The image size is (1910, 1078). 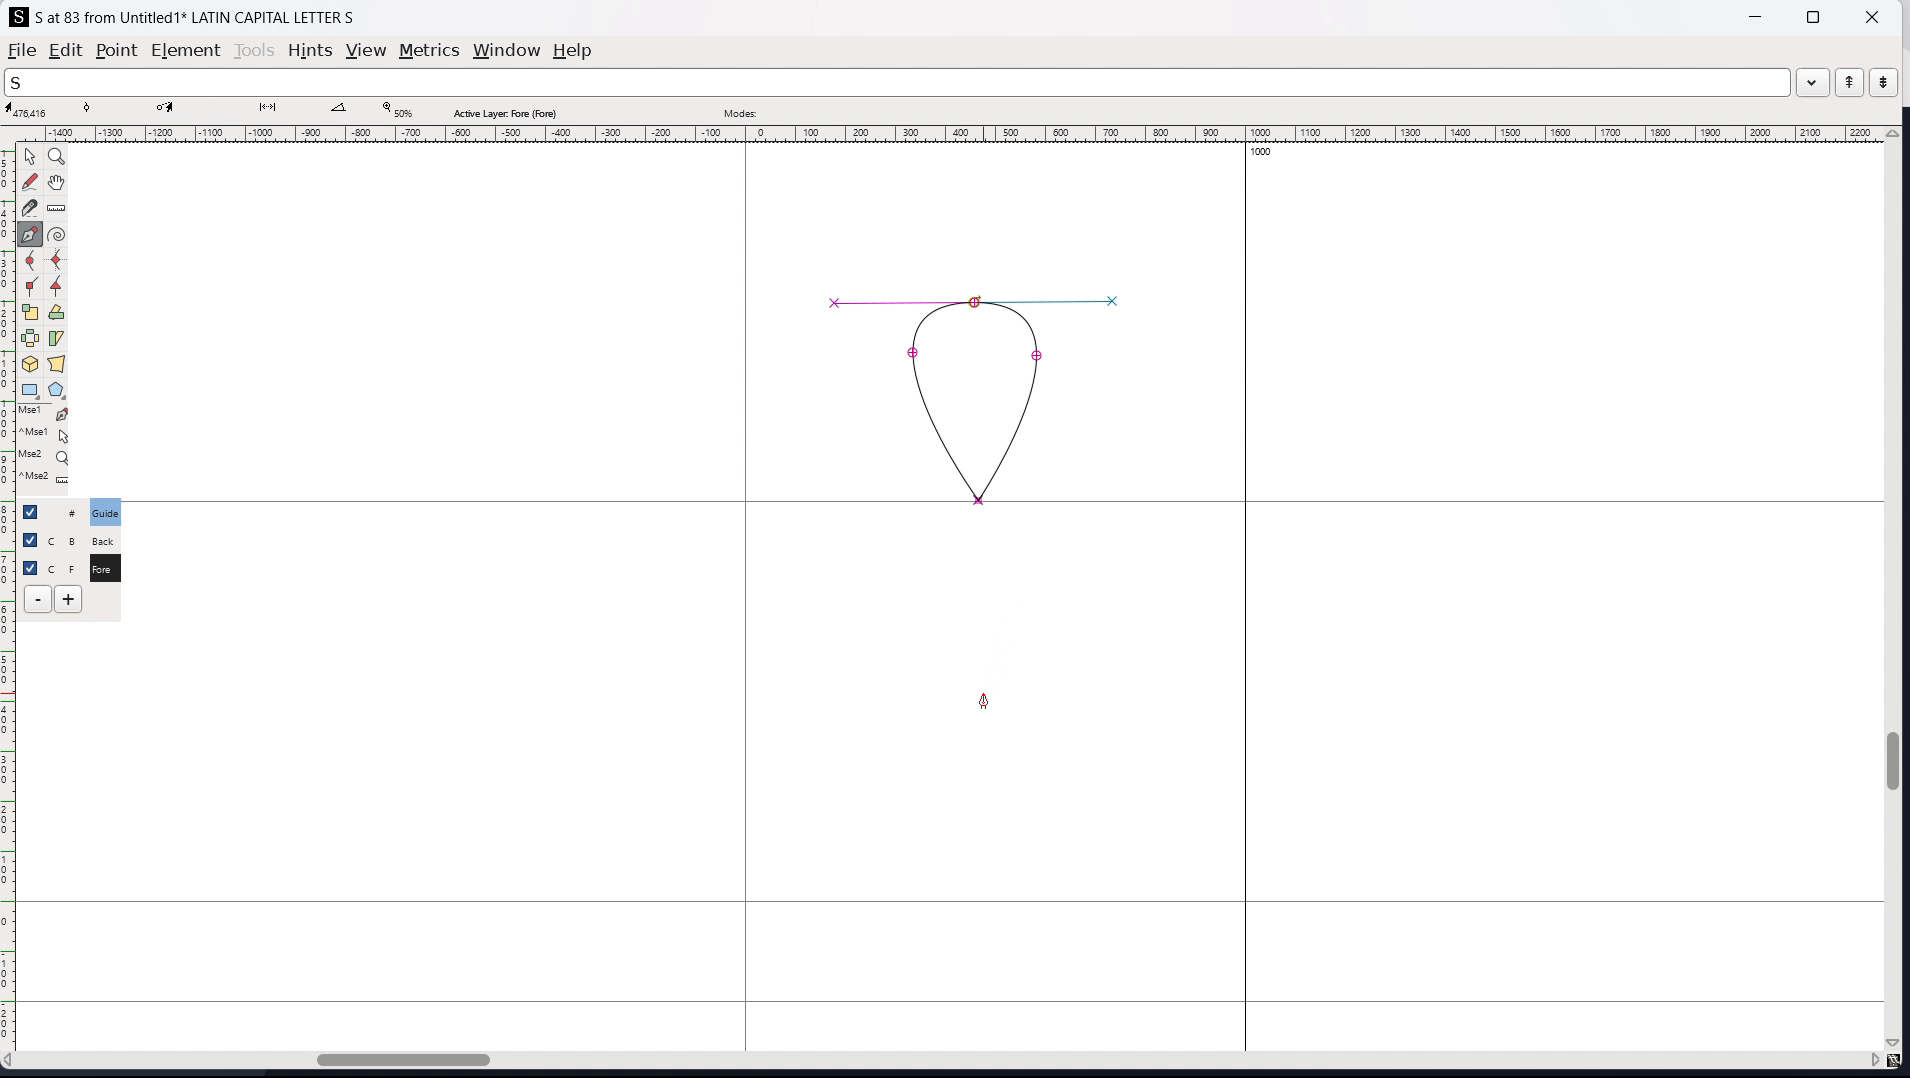 What do you see at coordinates (58, 261) in the screenshot?
I see `add a curve point always either vertically or horizontally` at bounding box center [58, 261].